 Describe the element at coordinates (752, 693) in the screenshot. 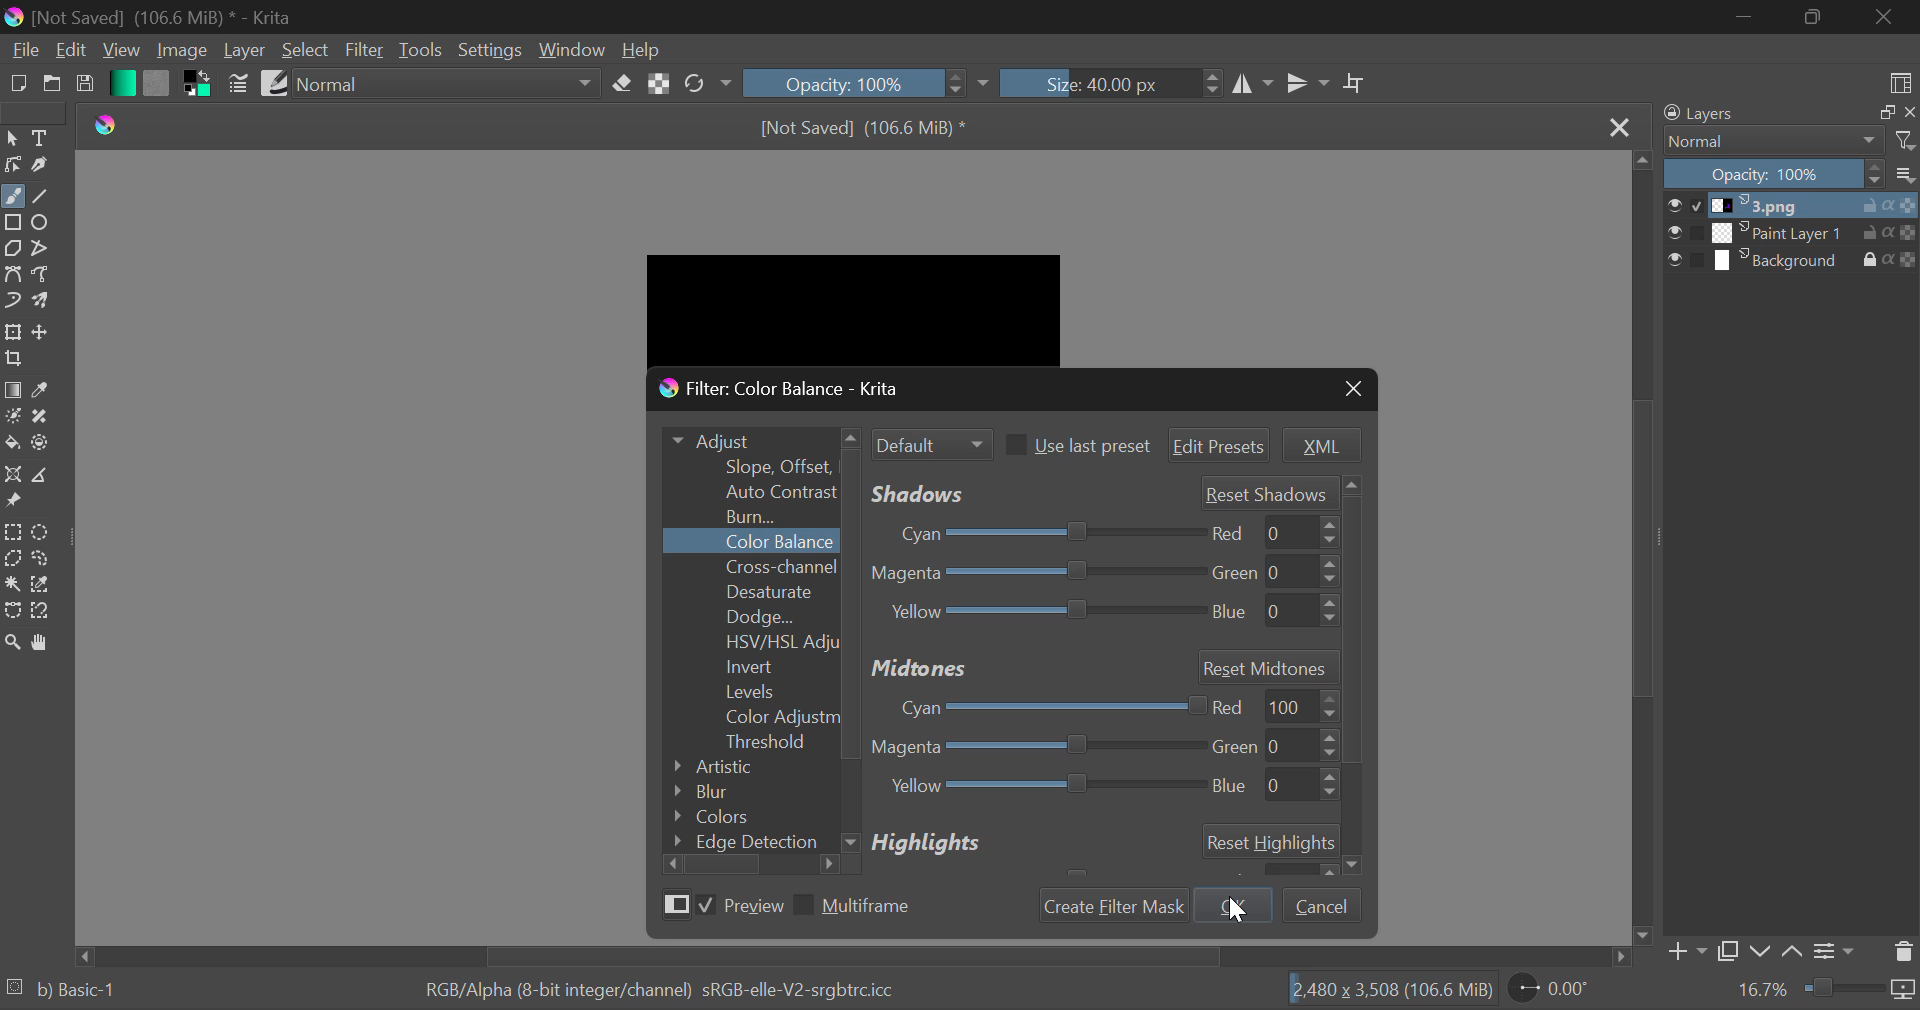

I see `Levels` at that location.